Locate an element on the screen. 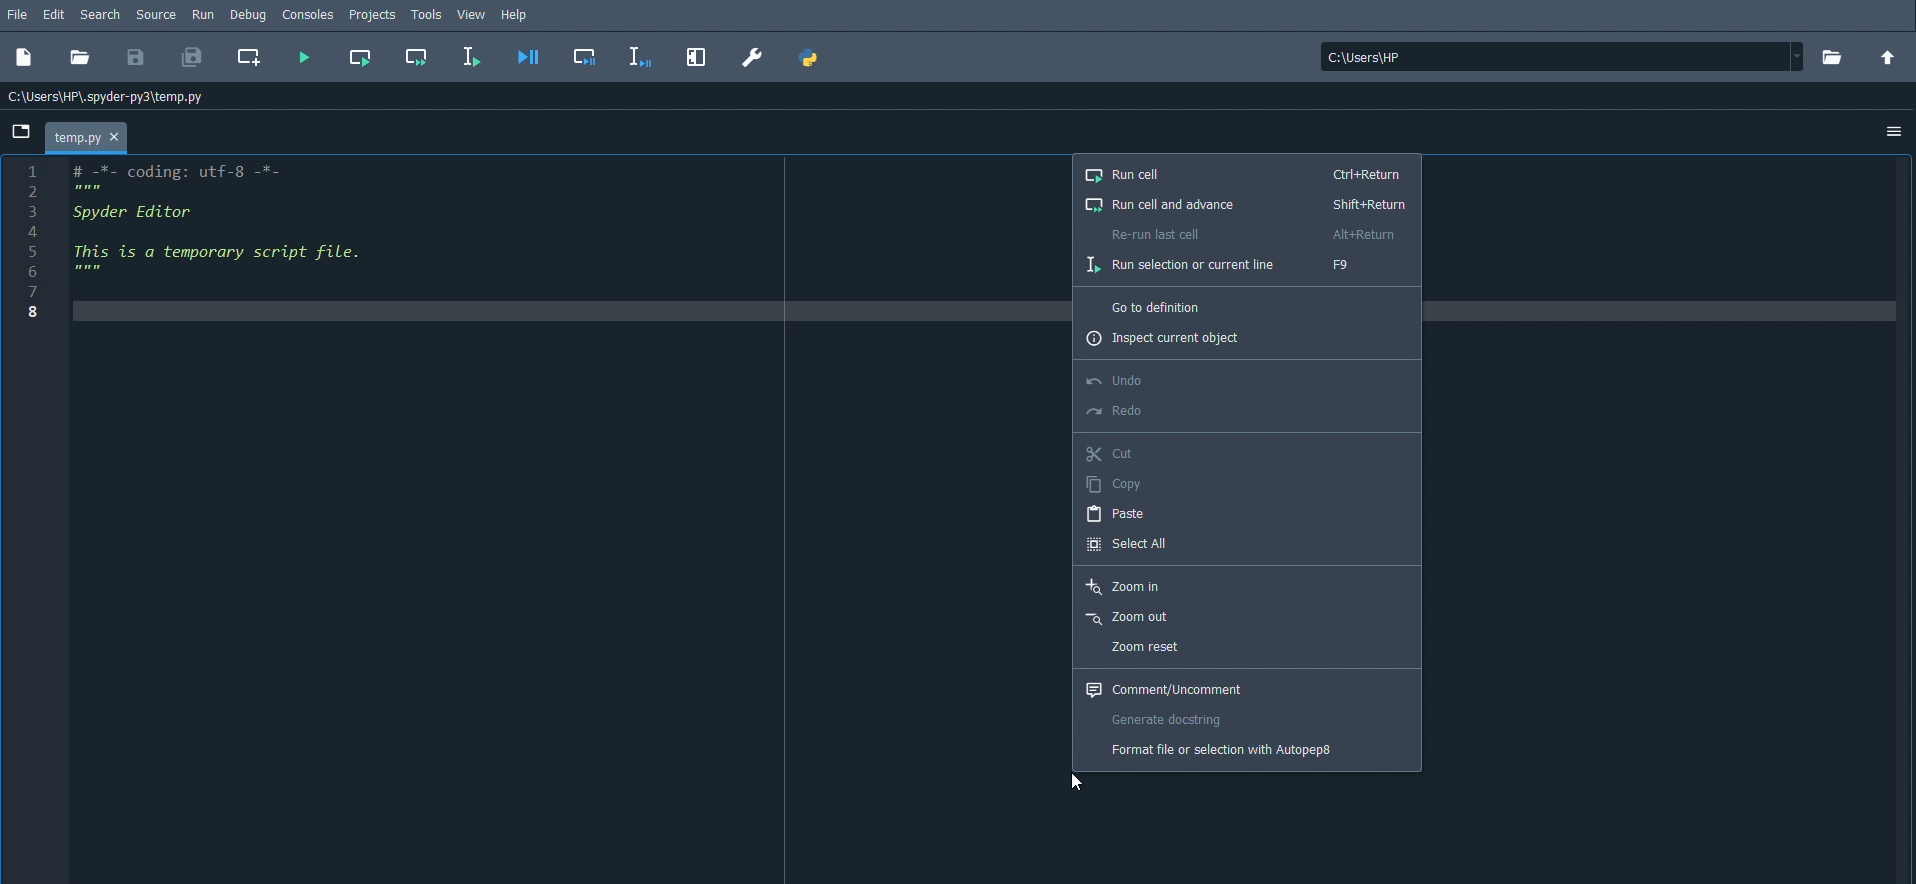  Preferences is located at coordinates (753, 57).